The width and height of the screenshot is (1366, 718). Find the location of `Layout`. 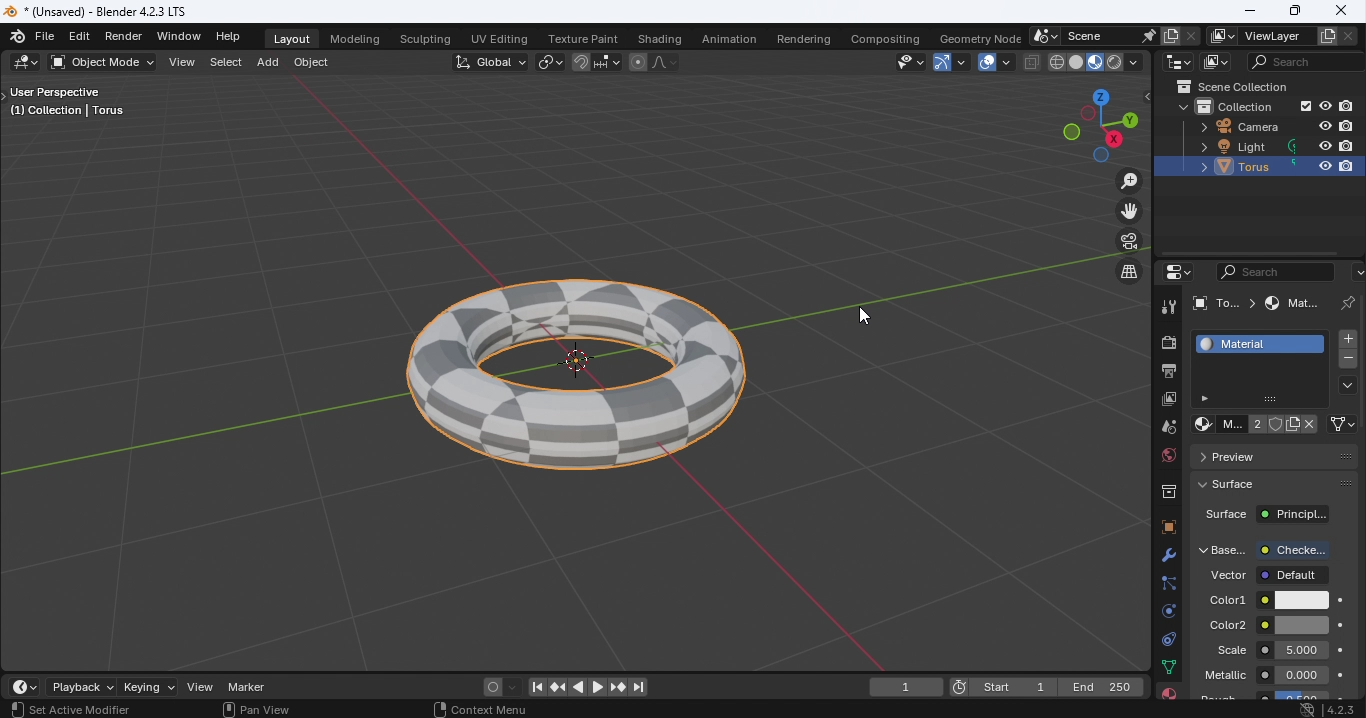

Layout is located at coordinates (293, 38).